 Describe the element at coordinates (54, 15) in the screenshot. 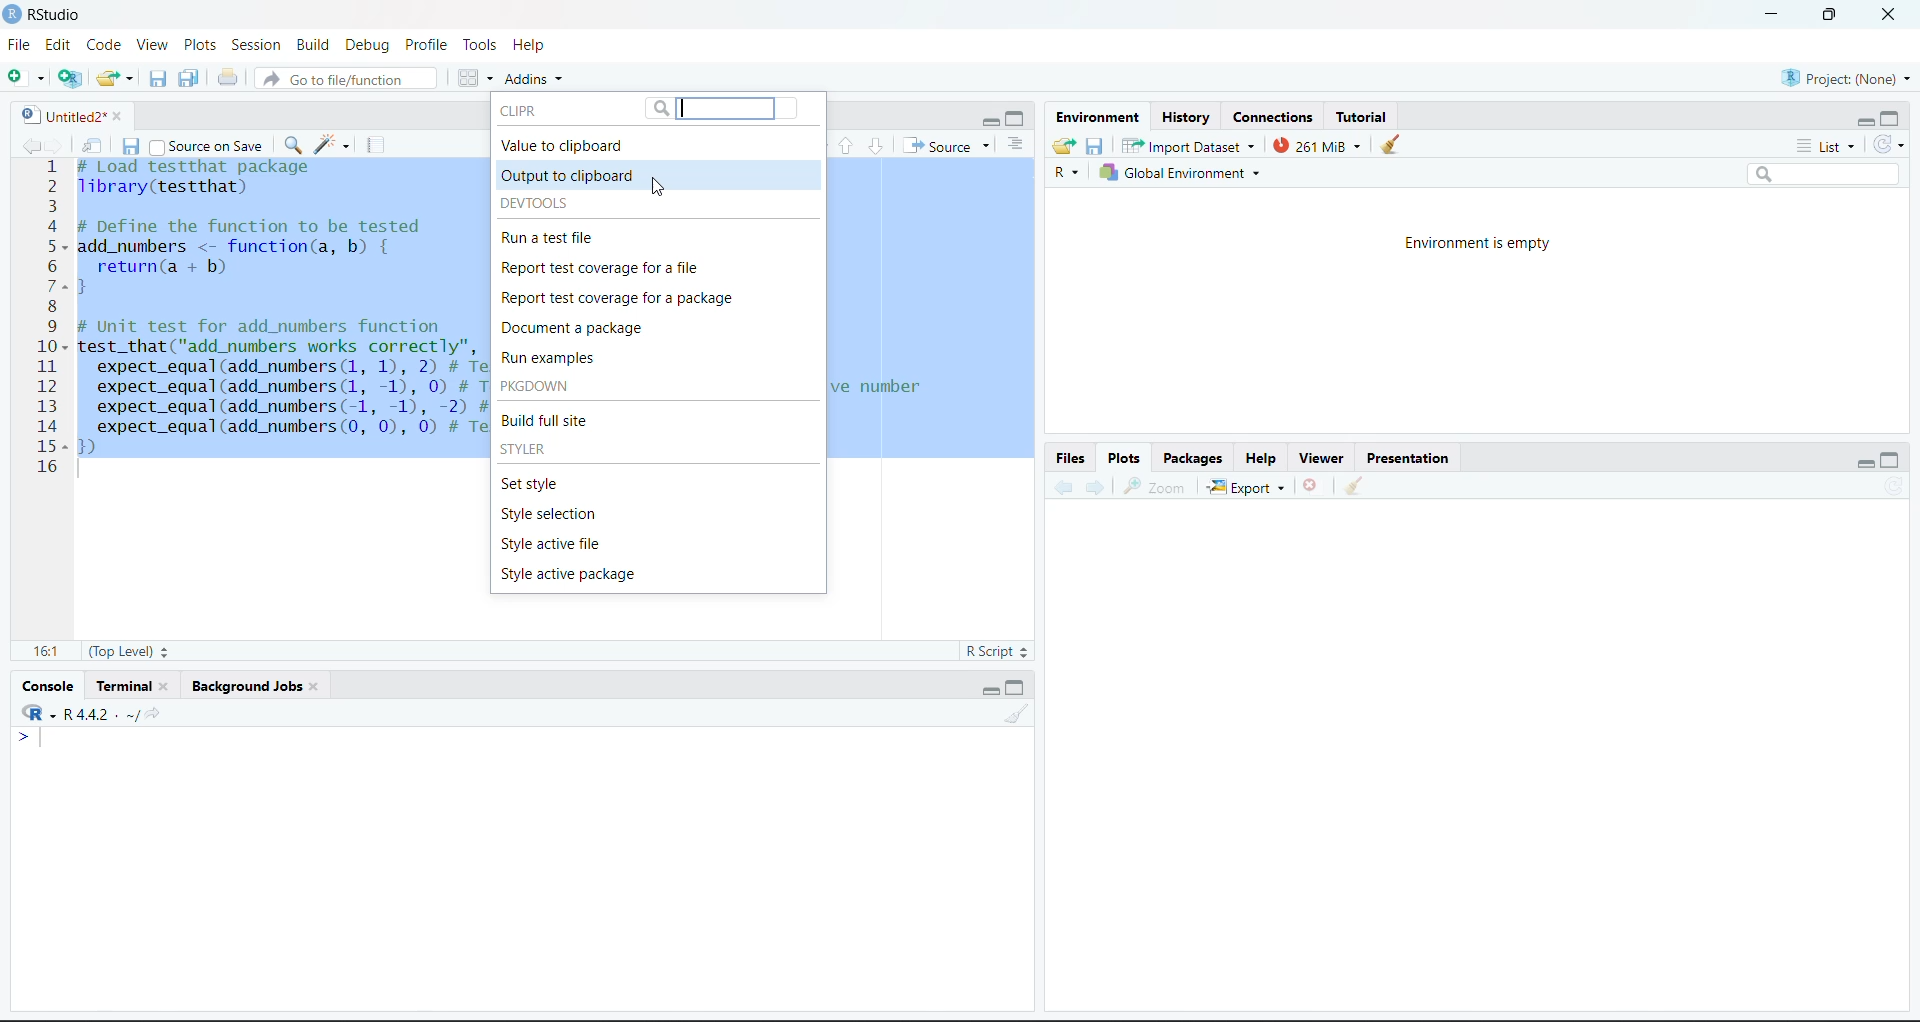

I see `RStudio` at that location.